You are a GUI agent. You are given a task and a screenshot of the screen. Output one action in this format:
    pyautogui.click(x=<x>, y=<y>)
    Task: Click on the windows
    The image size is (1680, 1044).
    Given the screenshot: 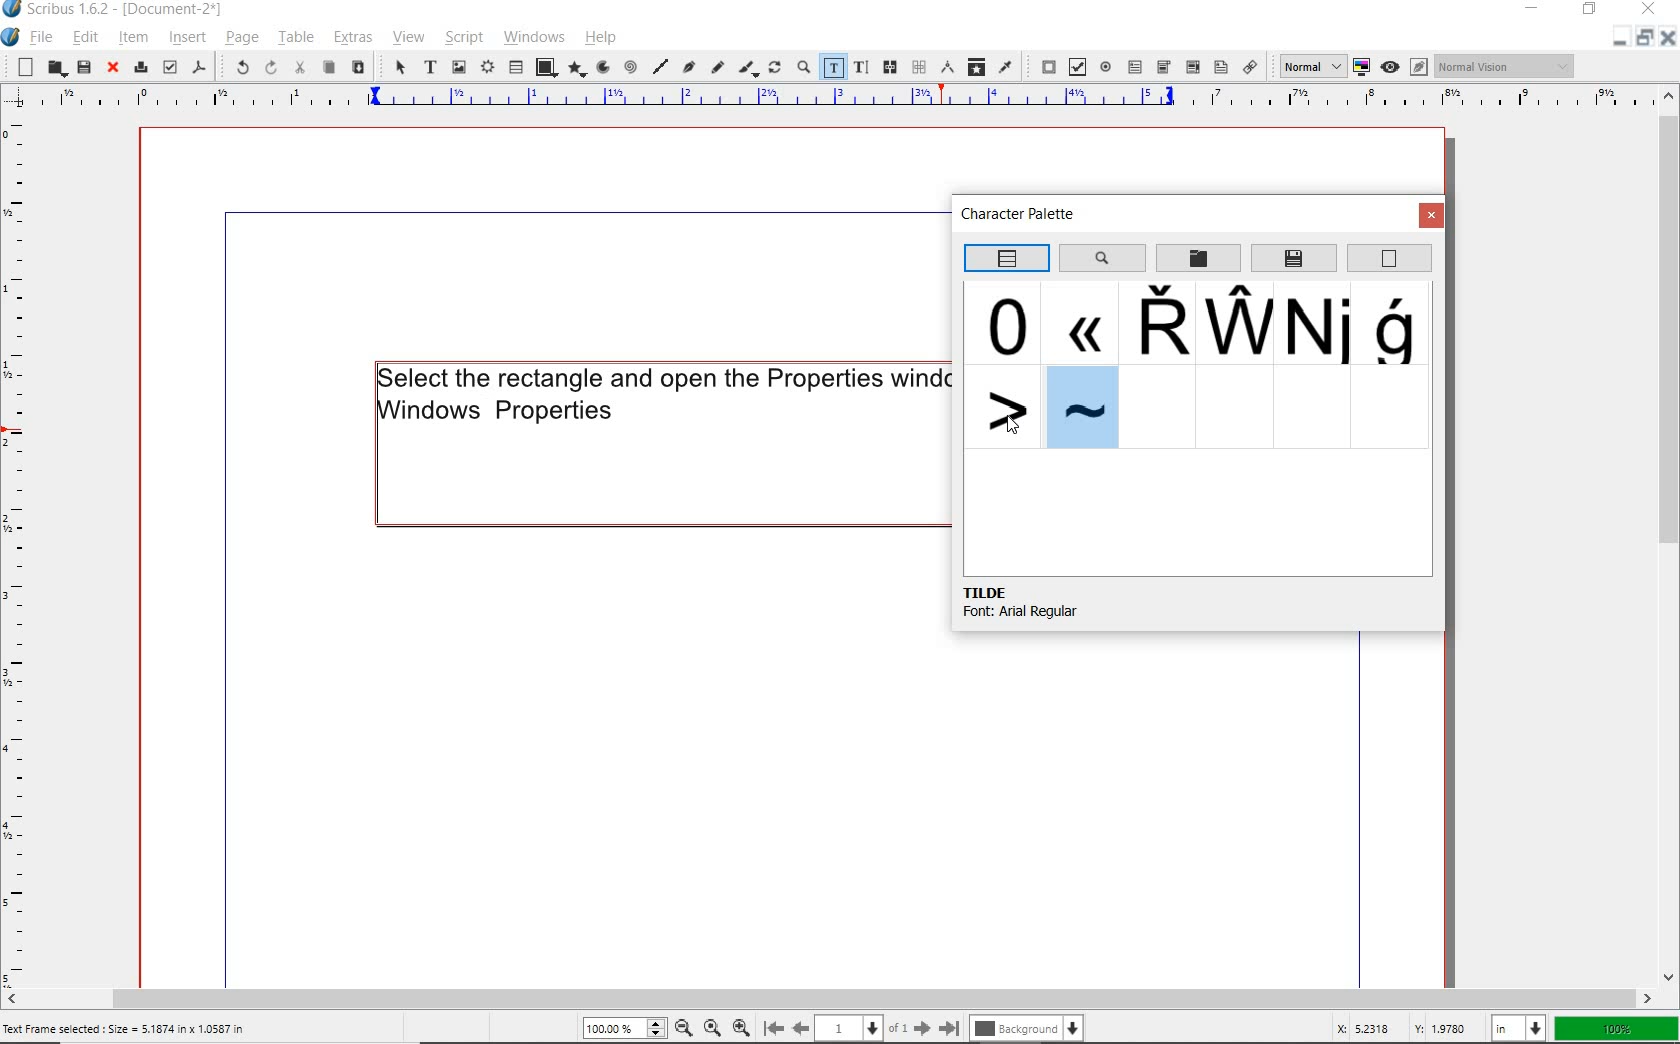 What is the action you would take?
    pyautogui.click(x=534, y=37)
    